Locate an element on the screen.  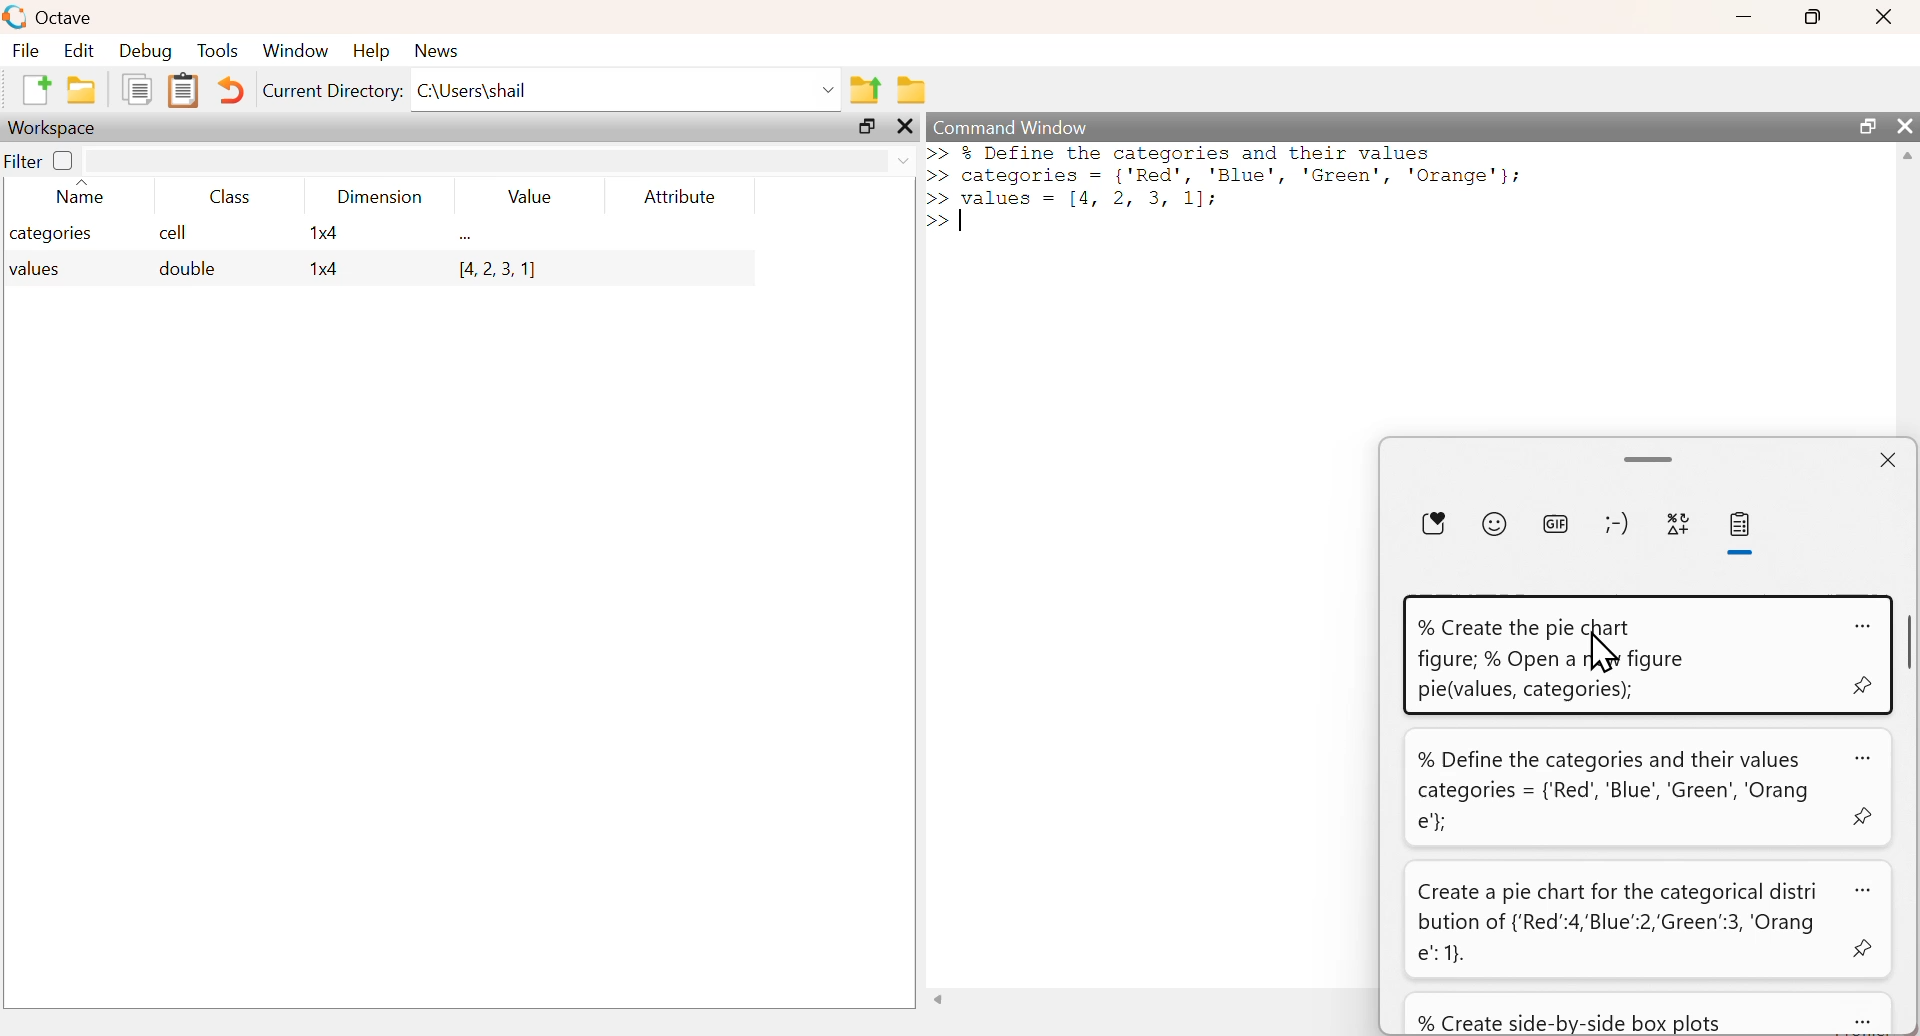
maximize is located at coordinates (1866, 124).